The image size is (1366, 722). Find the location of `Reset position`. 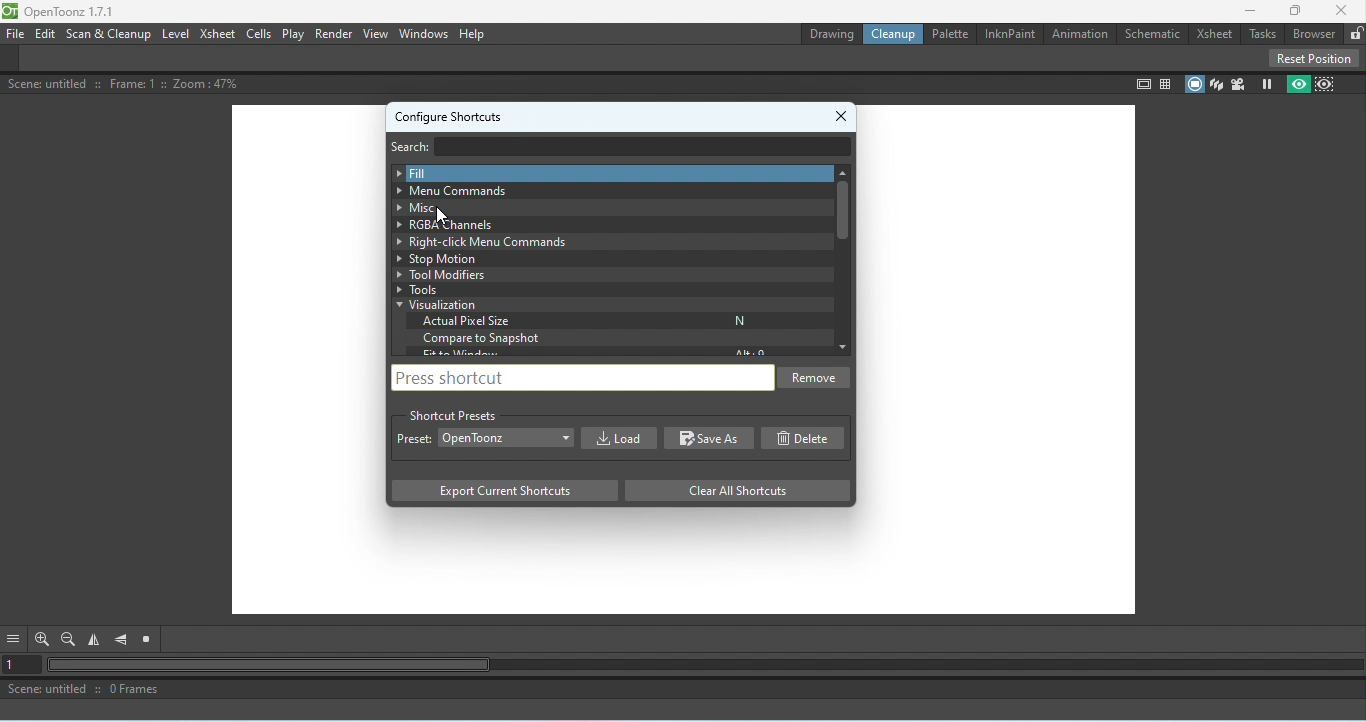

Reset position is located at coordinates (1313, 57).